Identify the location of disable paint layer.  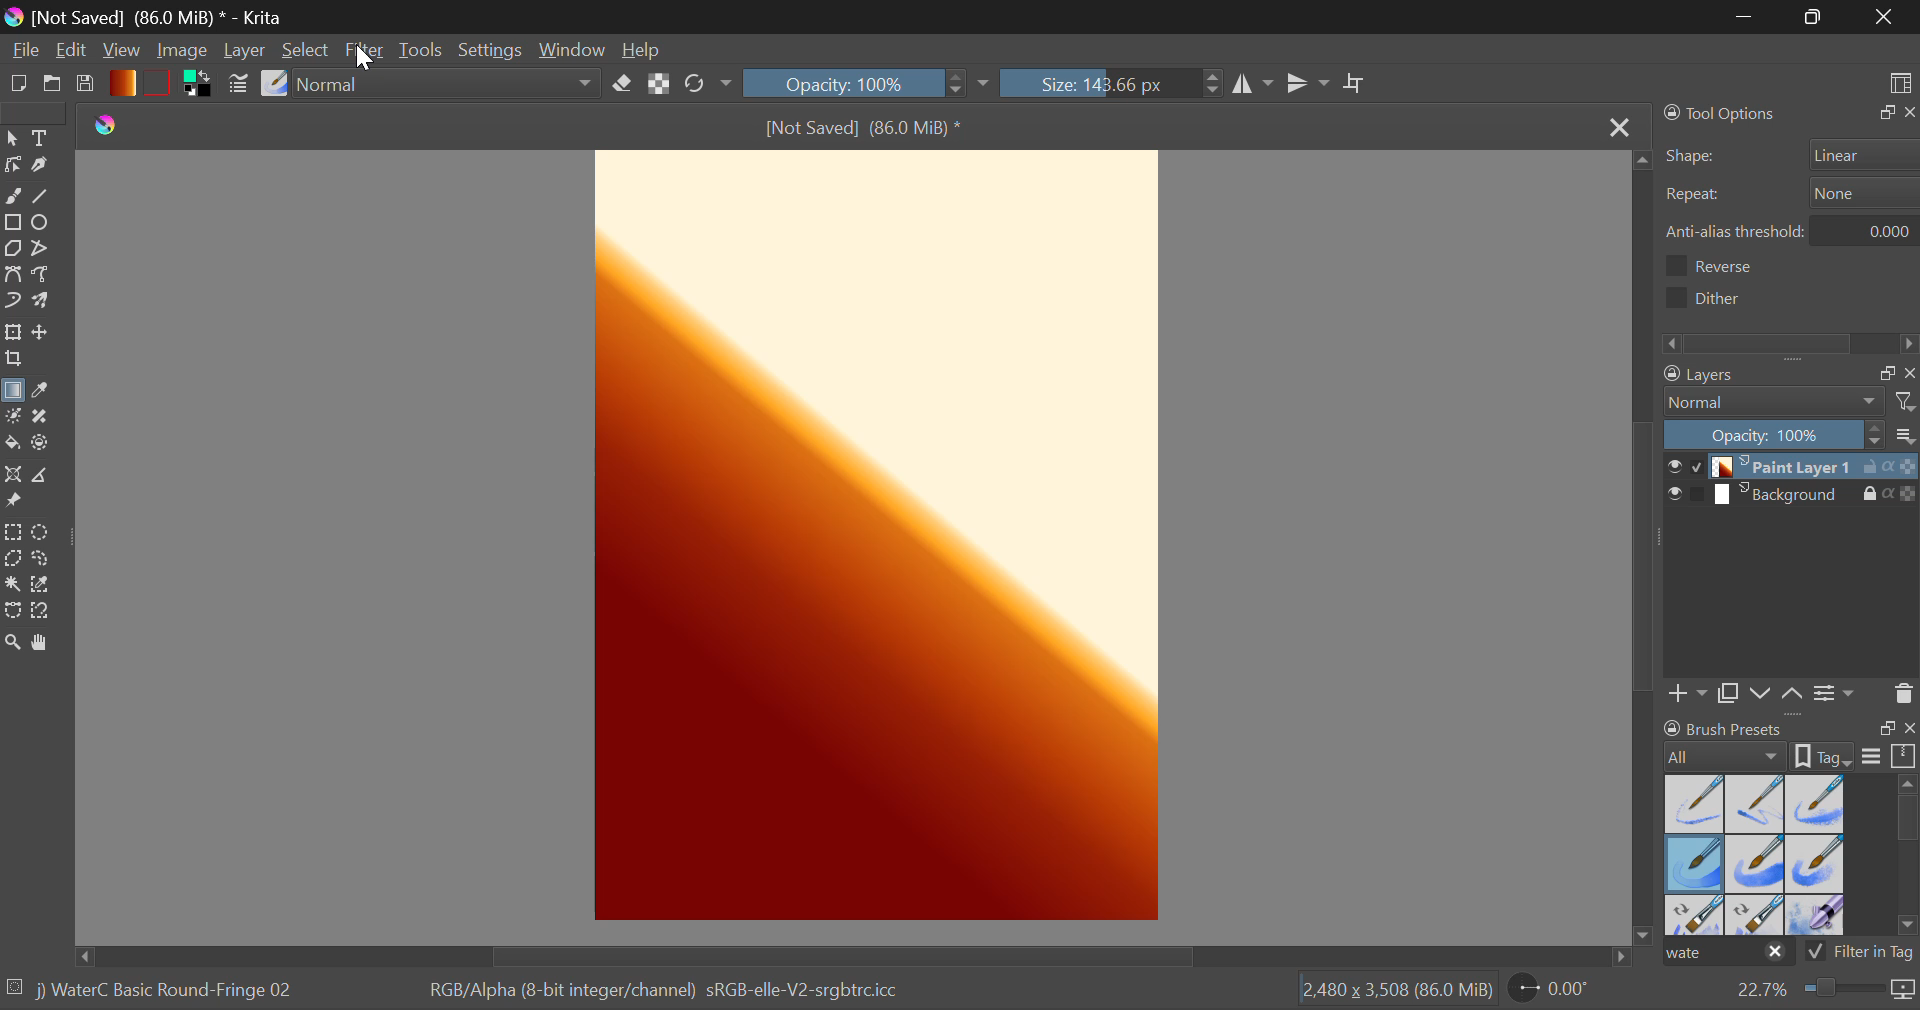
(1698, 466).